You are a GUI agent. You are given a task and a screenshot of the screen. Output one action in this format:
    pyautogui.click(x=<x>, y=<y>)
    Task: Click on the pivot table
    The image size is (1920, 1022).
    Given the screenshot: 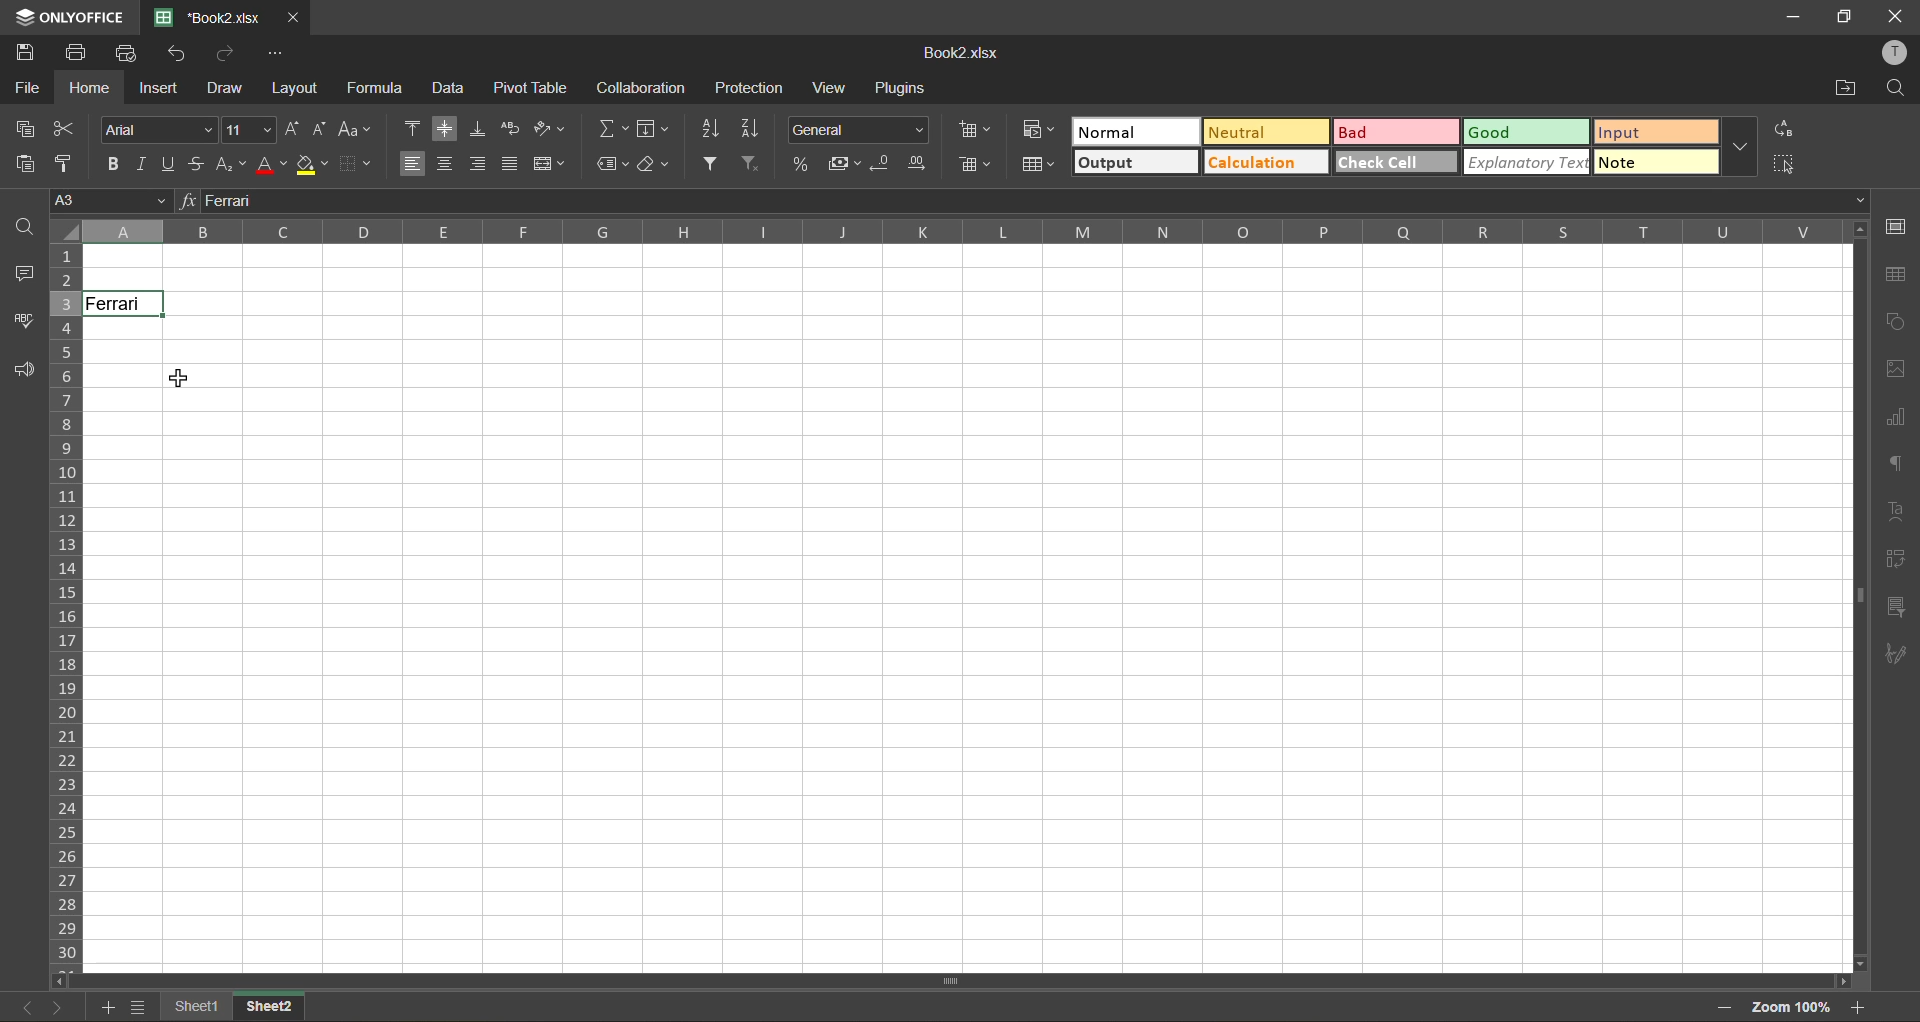 What is the action you would take?
    pyautogui.click(x=531, y=87)
    